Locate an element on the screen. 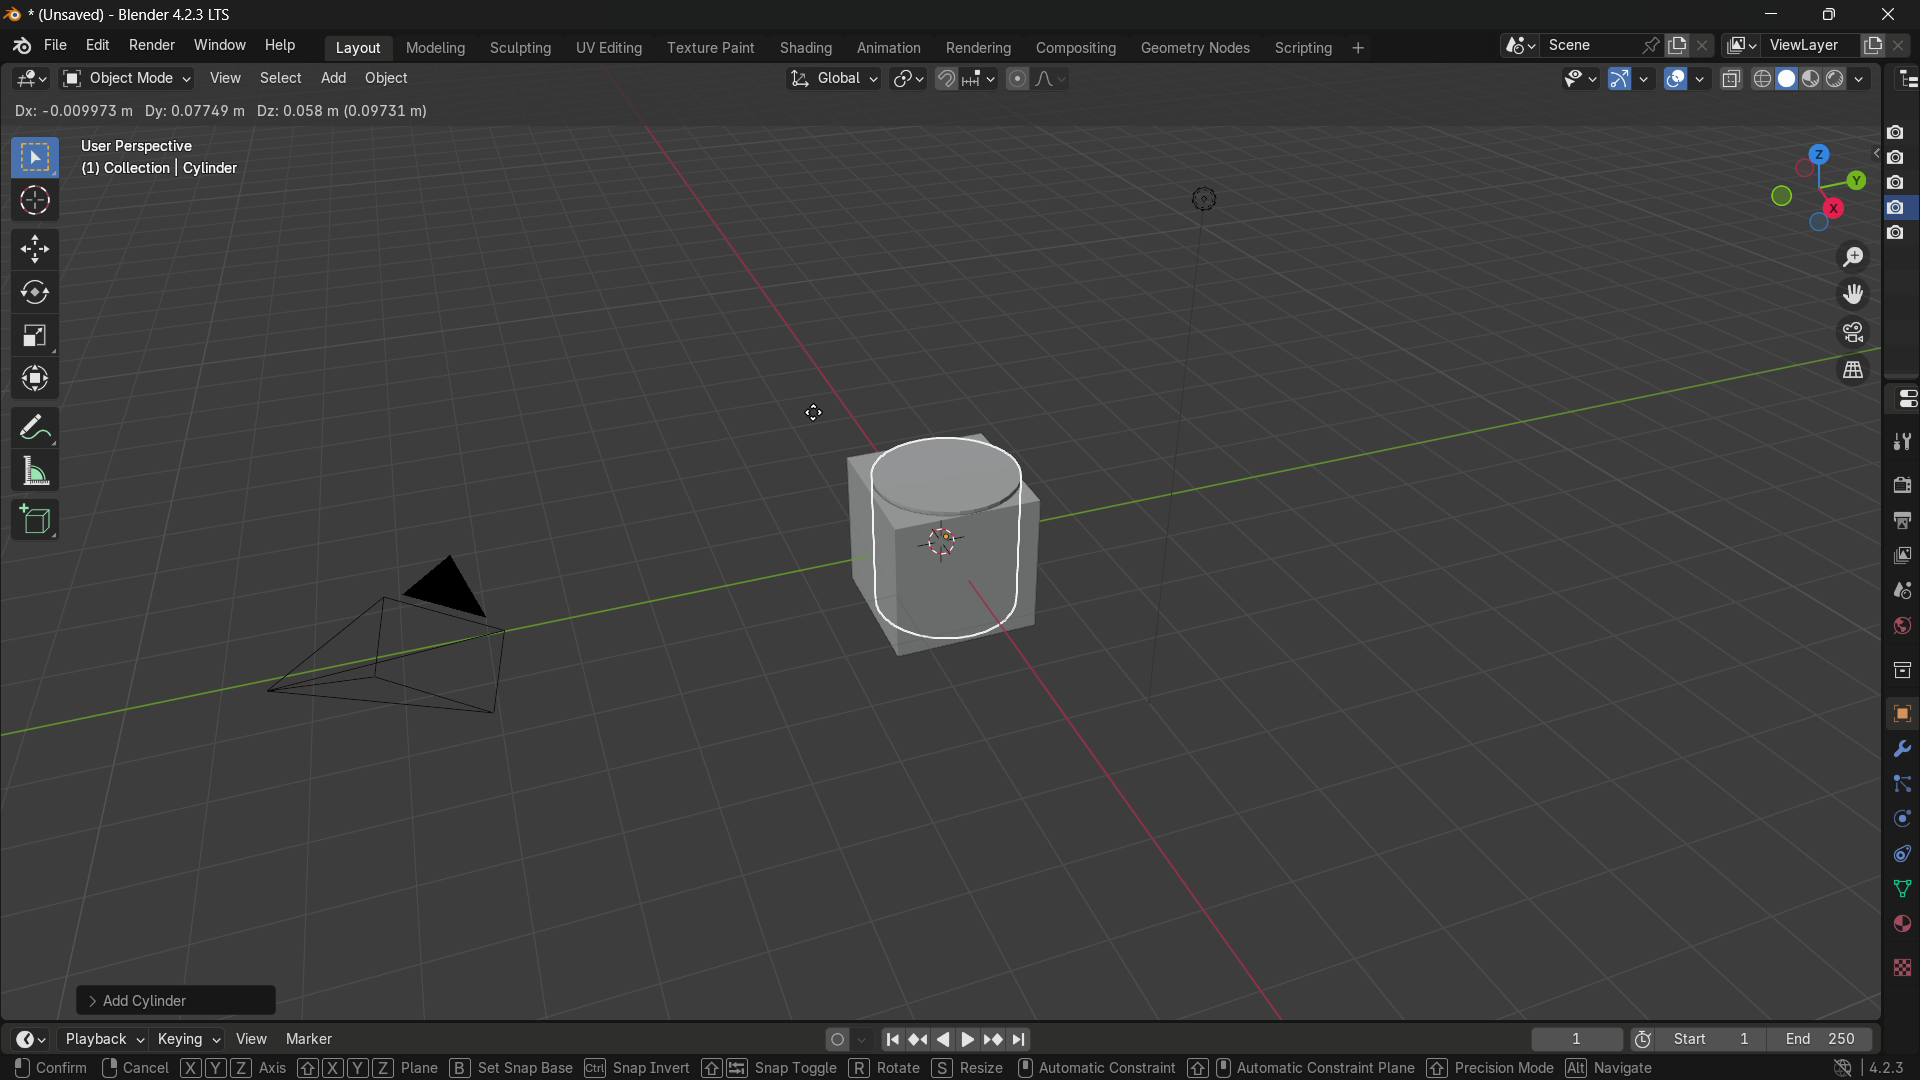  measure is located at coordinates (35, 472).